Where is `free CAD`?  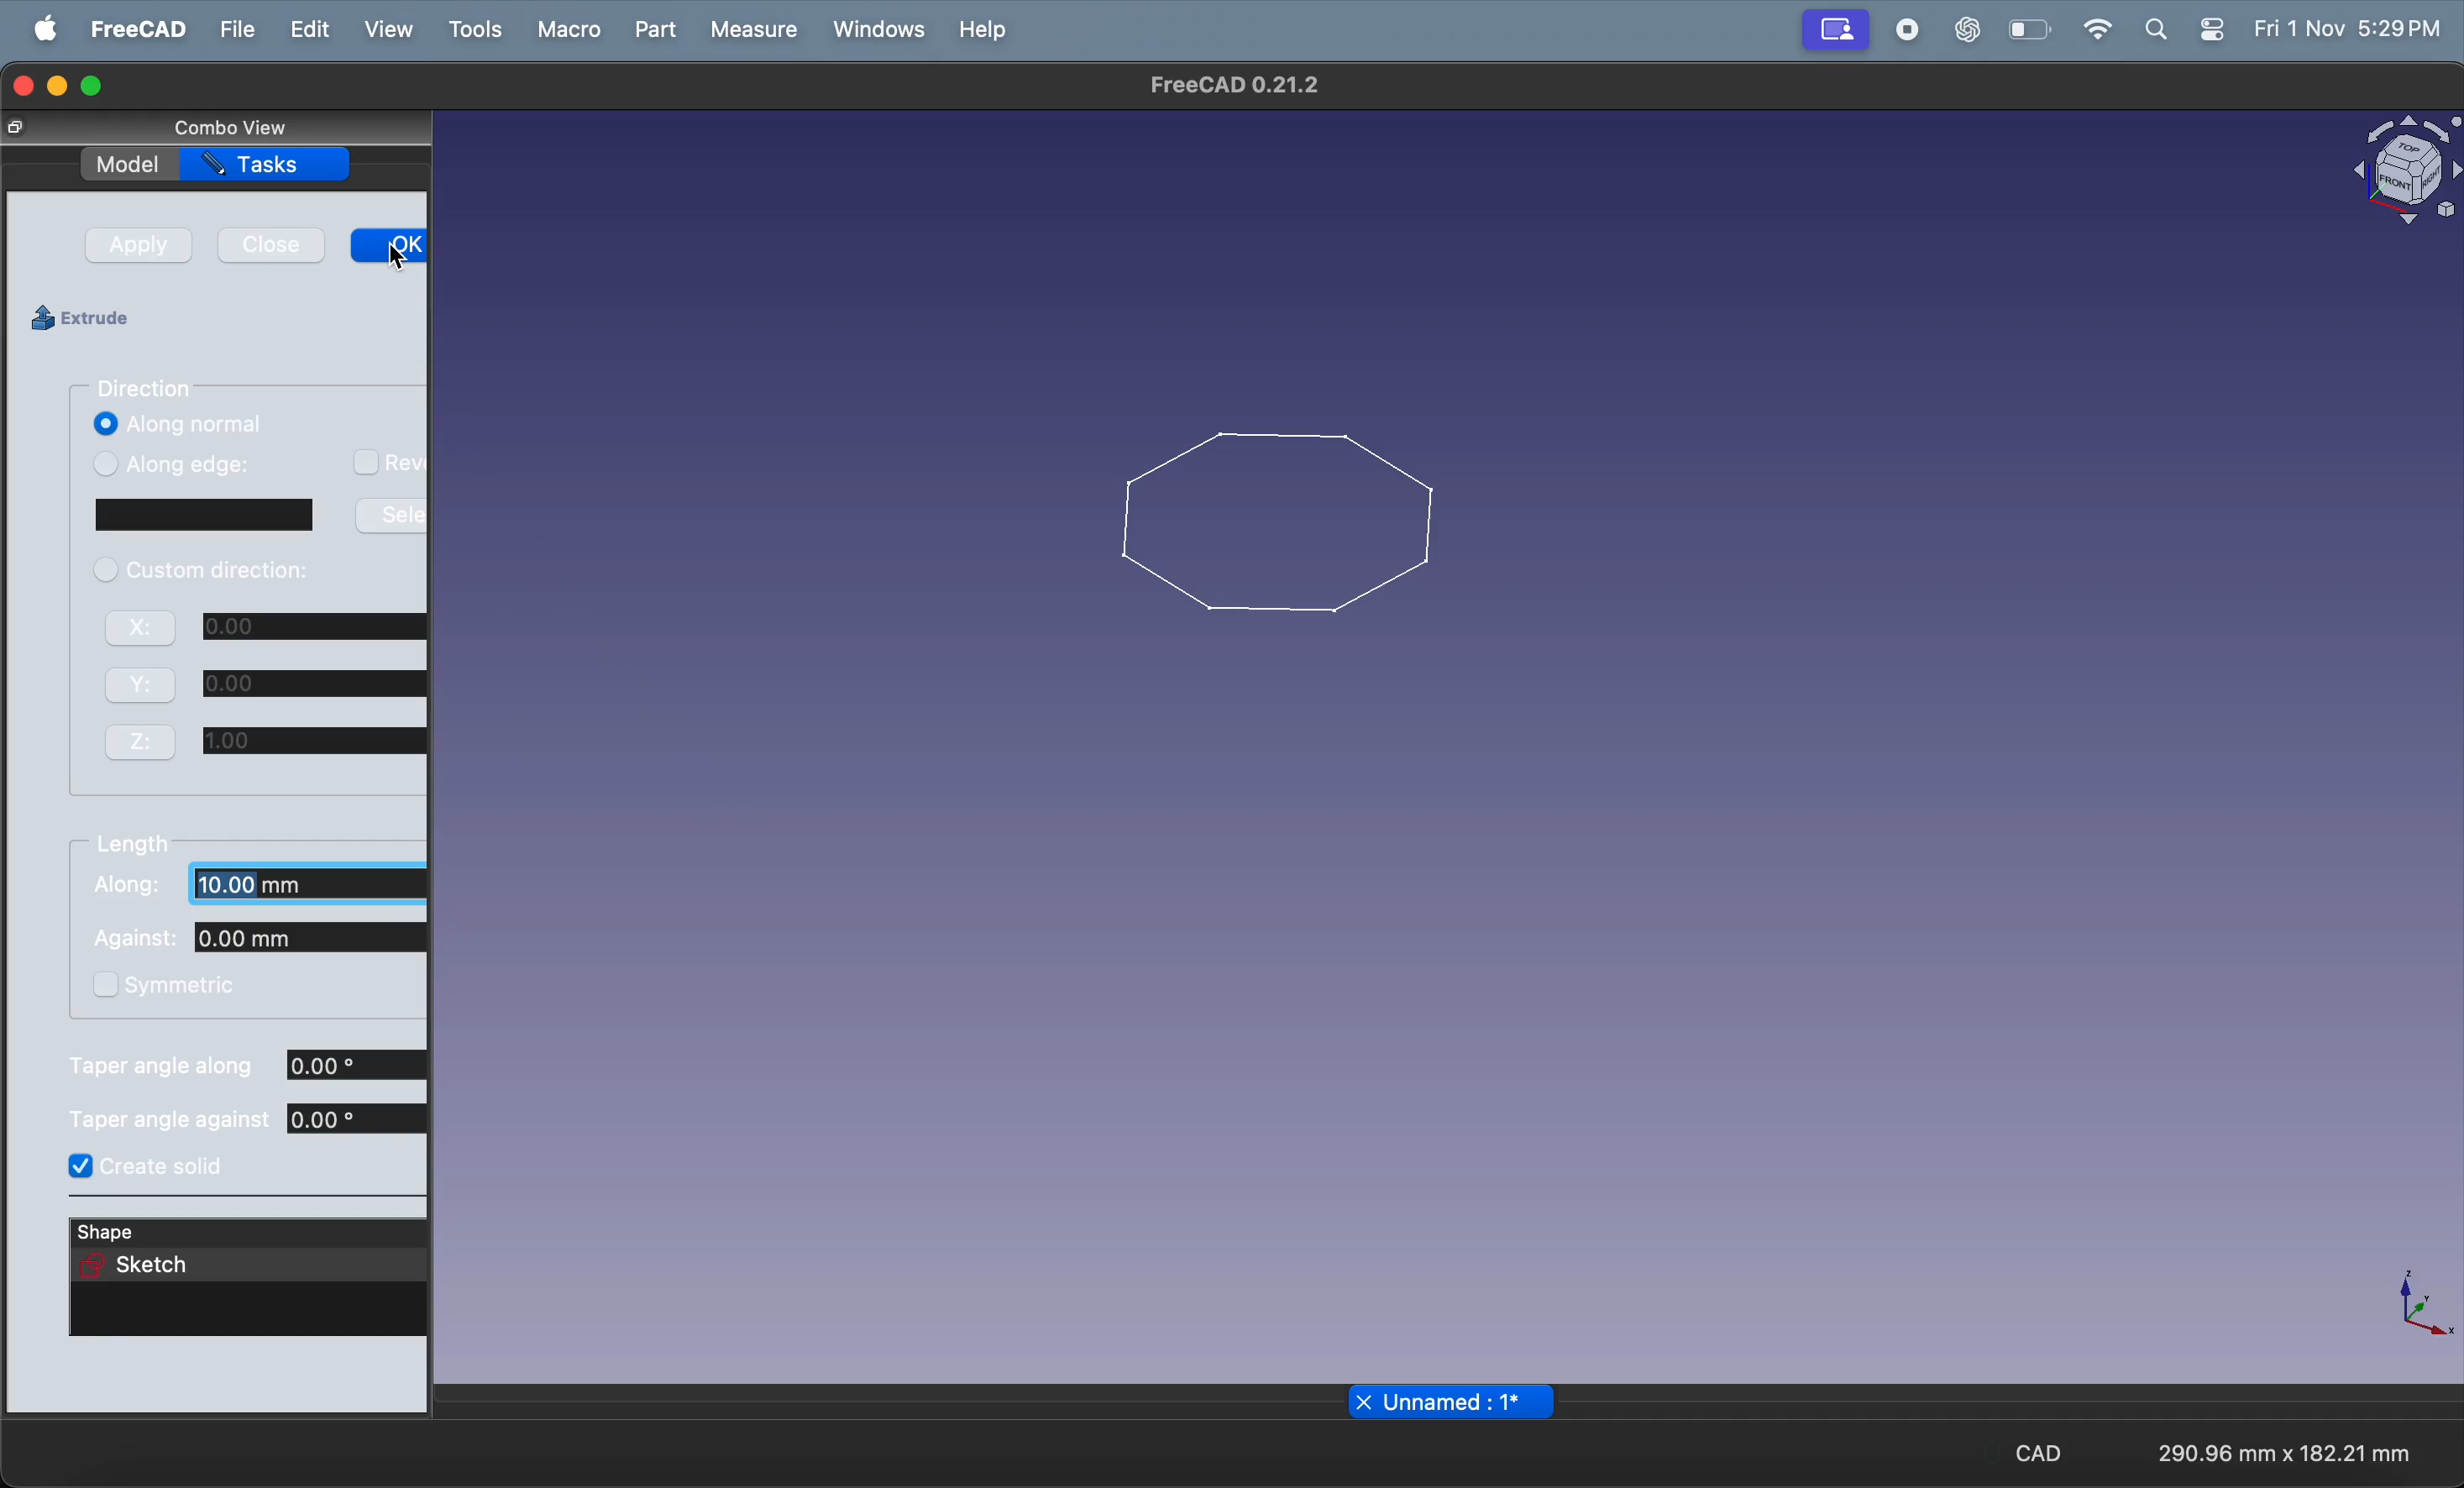 free CAD is located at coordinates (130, 28).